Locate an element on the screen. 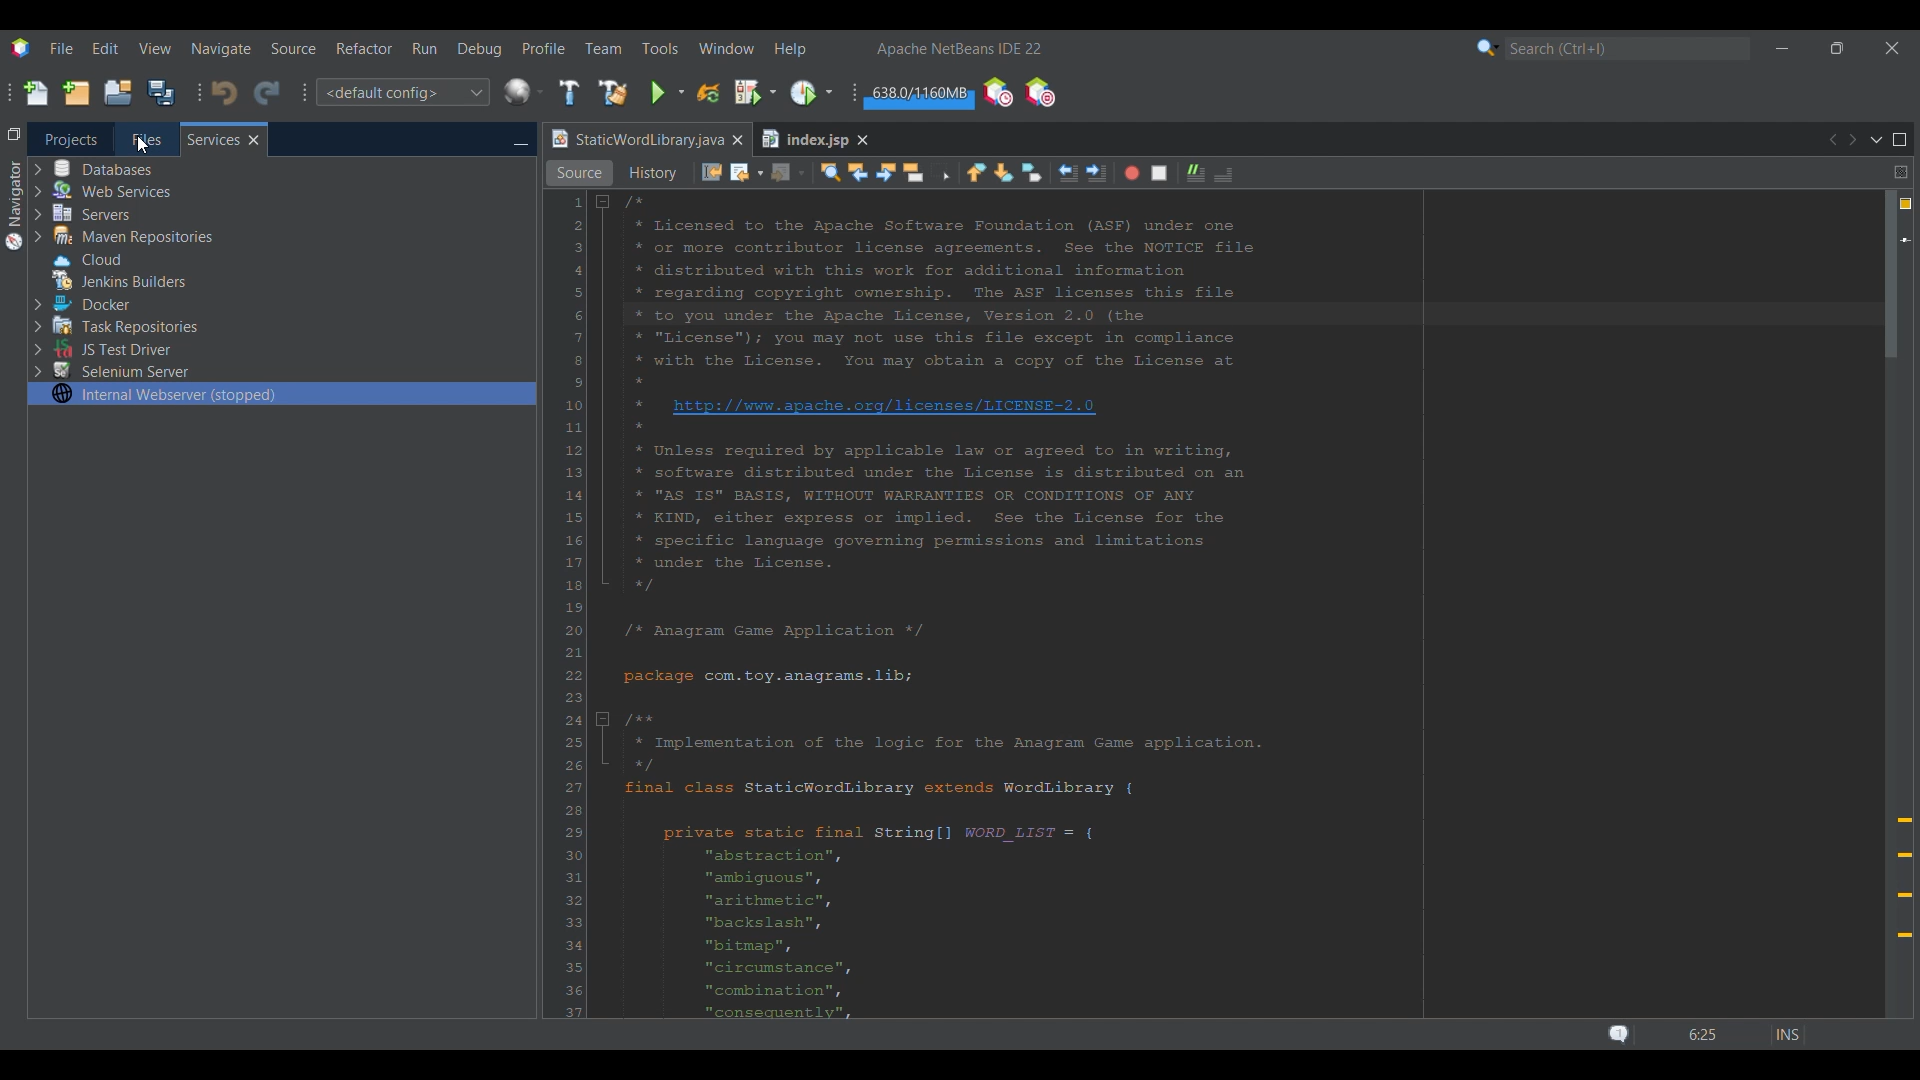 Image resolution: width=1920 pixels, height=1080 pixels. Current tab highlighted is located at coordinates (635, 140).